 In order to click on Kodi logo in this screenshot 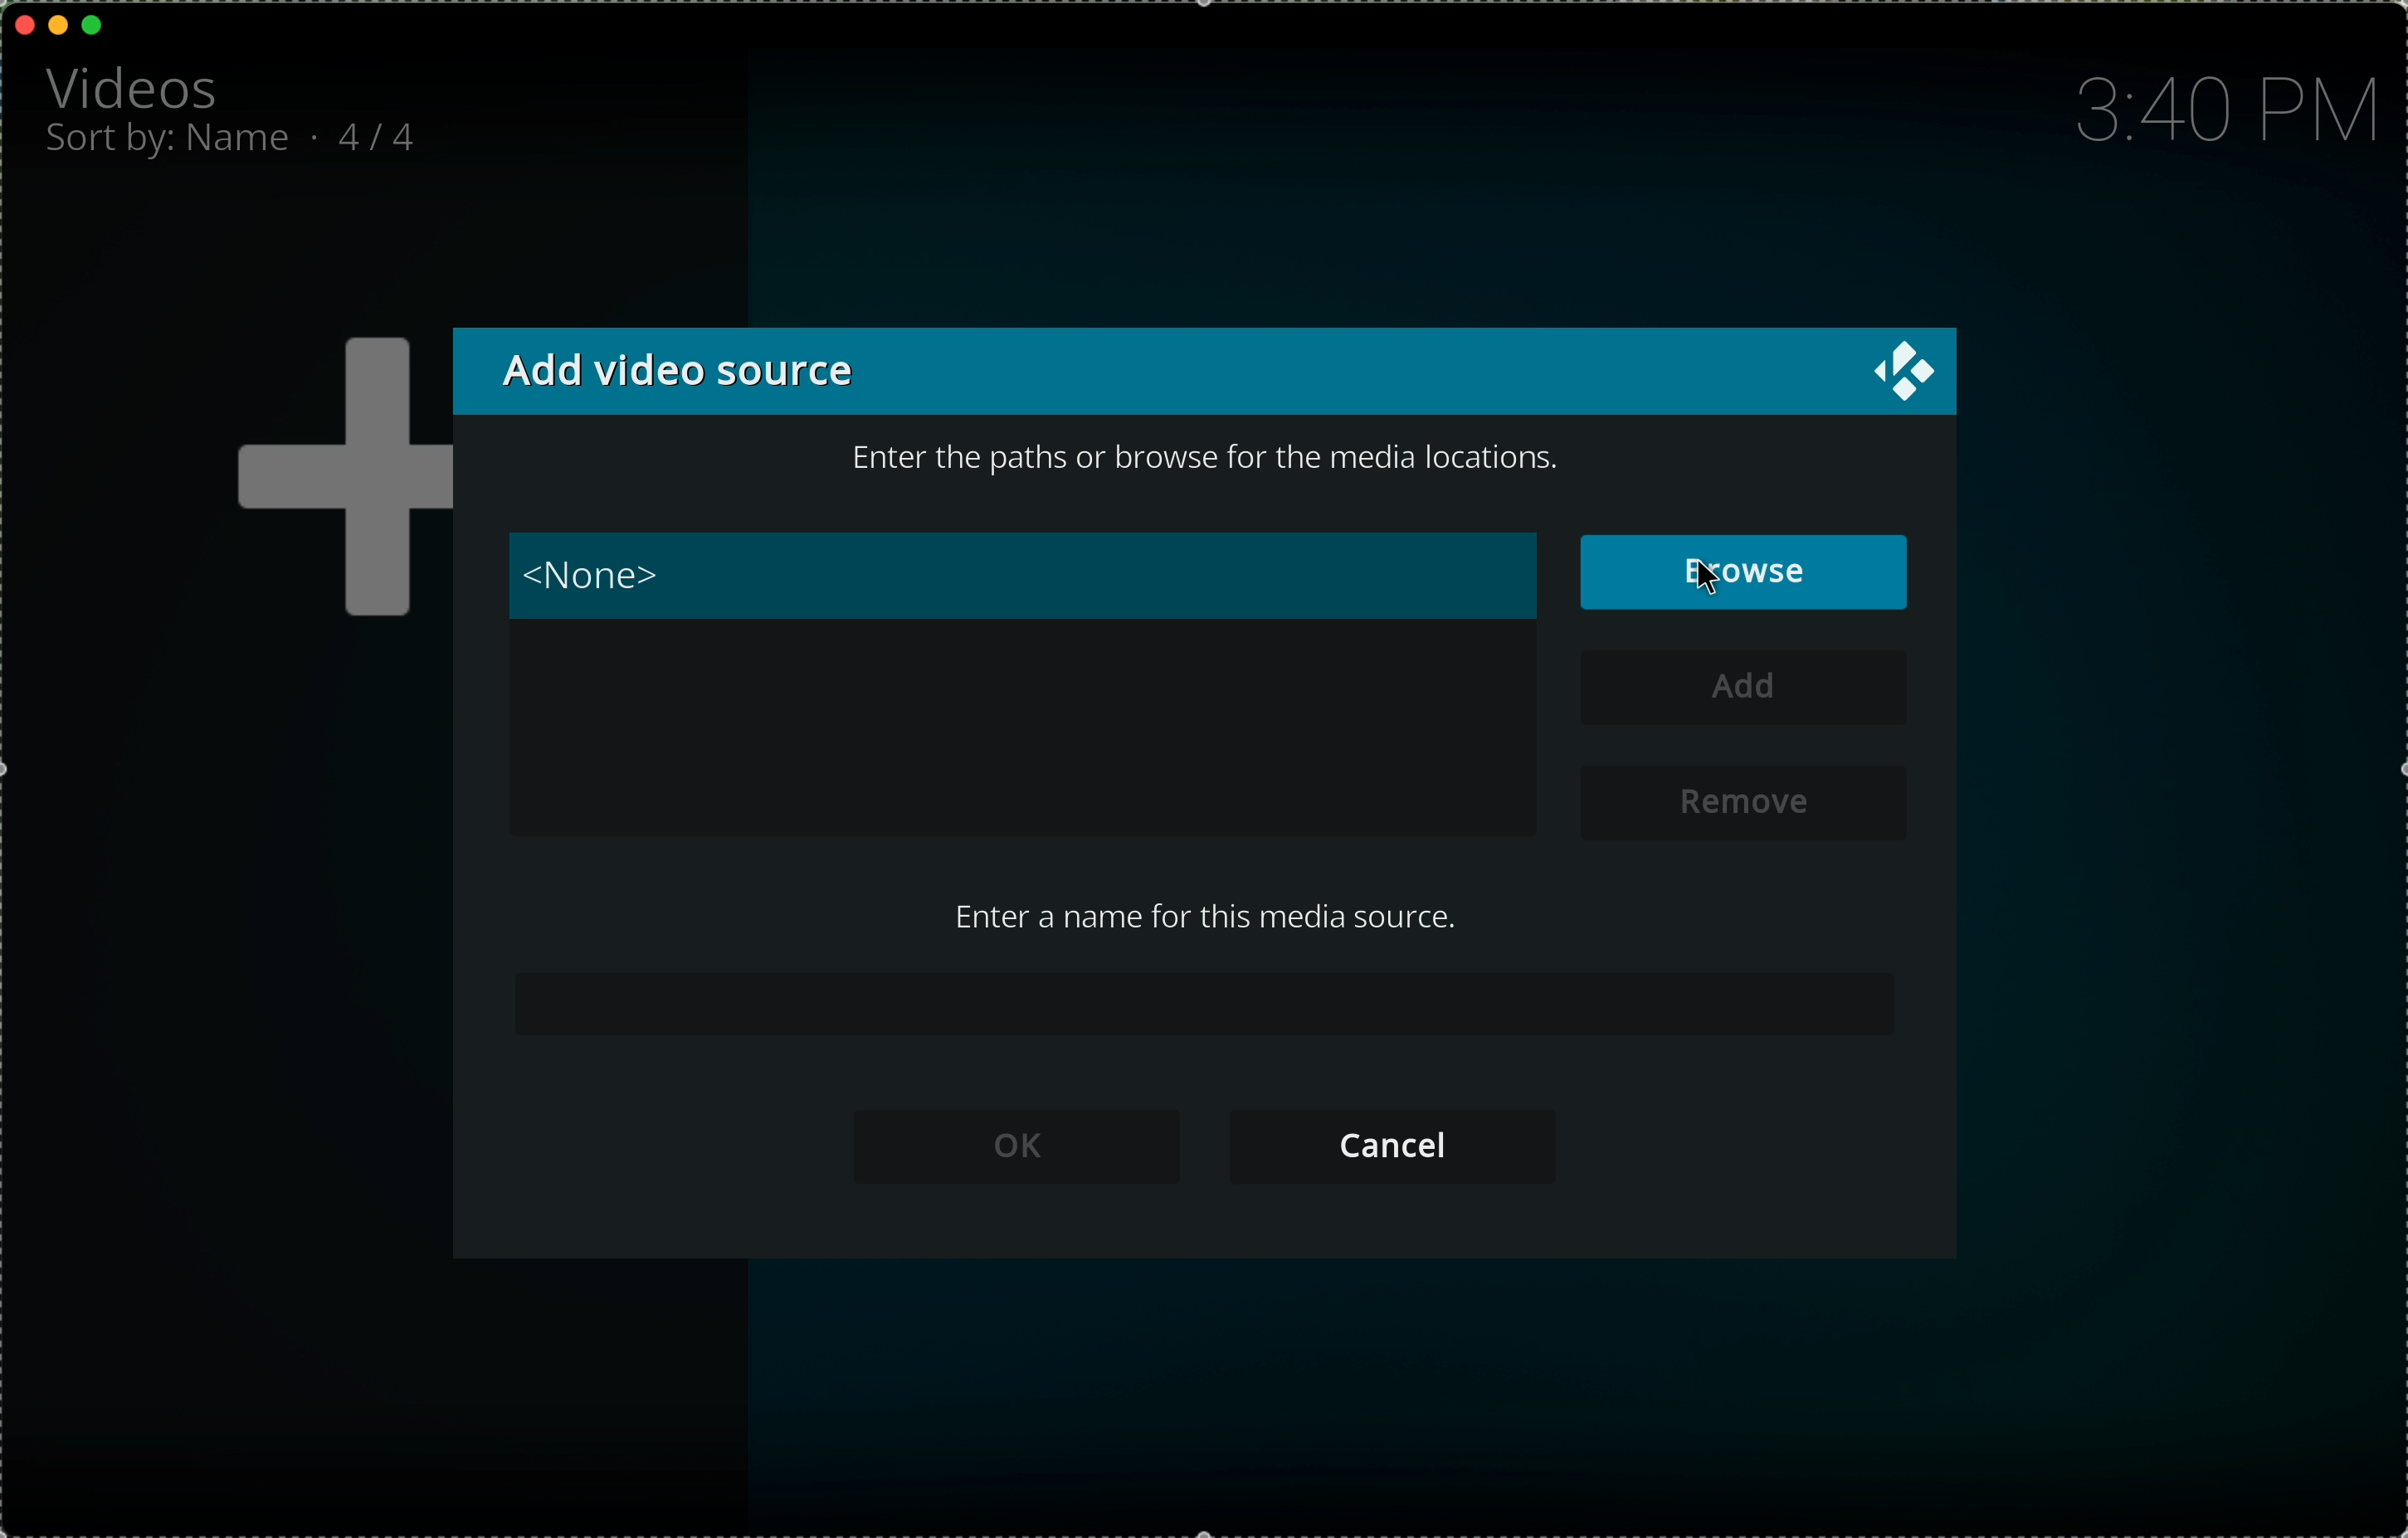, I will do `click(1902, 372)`.